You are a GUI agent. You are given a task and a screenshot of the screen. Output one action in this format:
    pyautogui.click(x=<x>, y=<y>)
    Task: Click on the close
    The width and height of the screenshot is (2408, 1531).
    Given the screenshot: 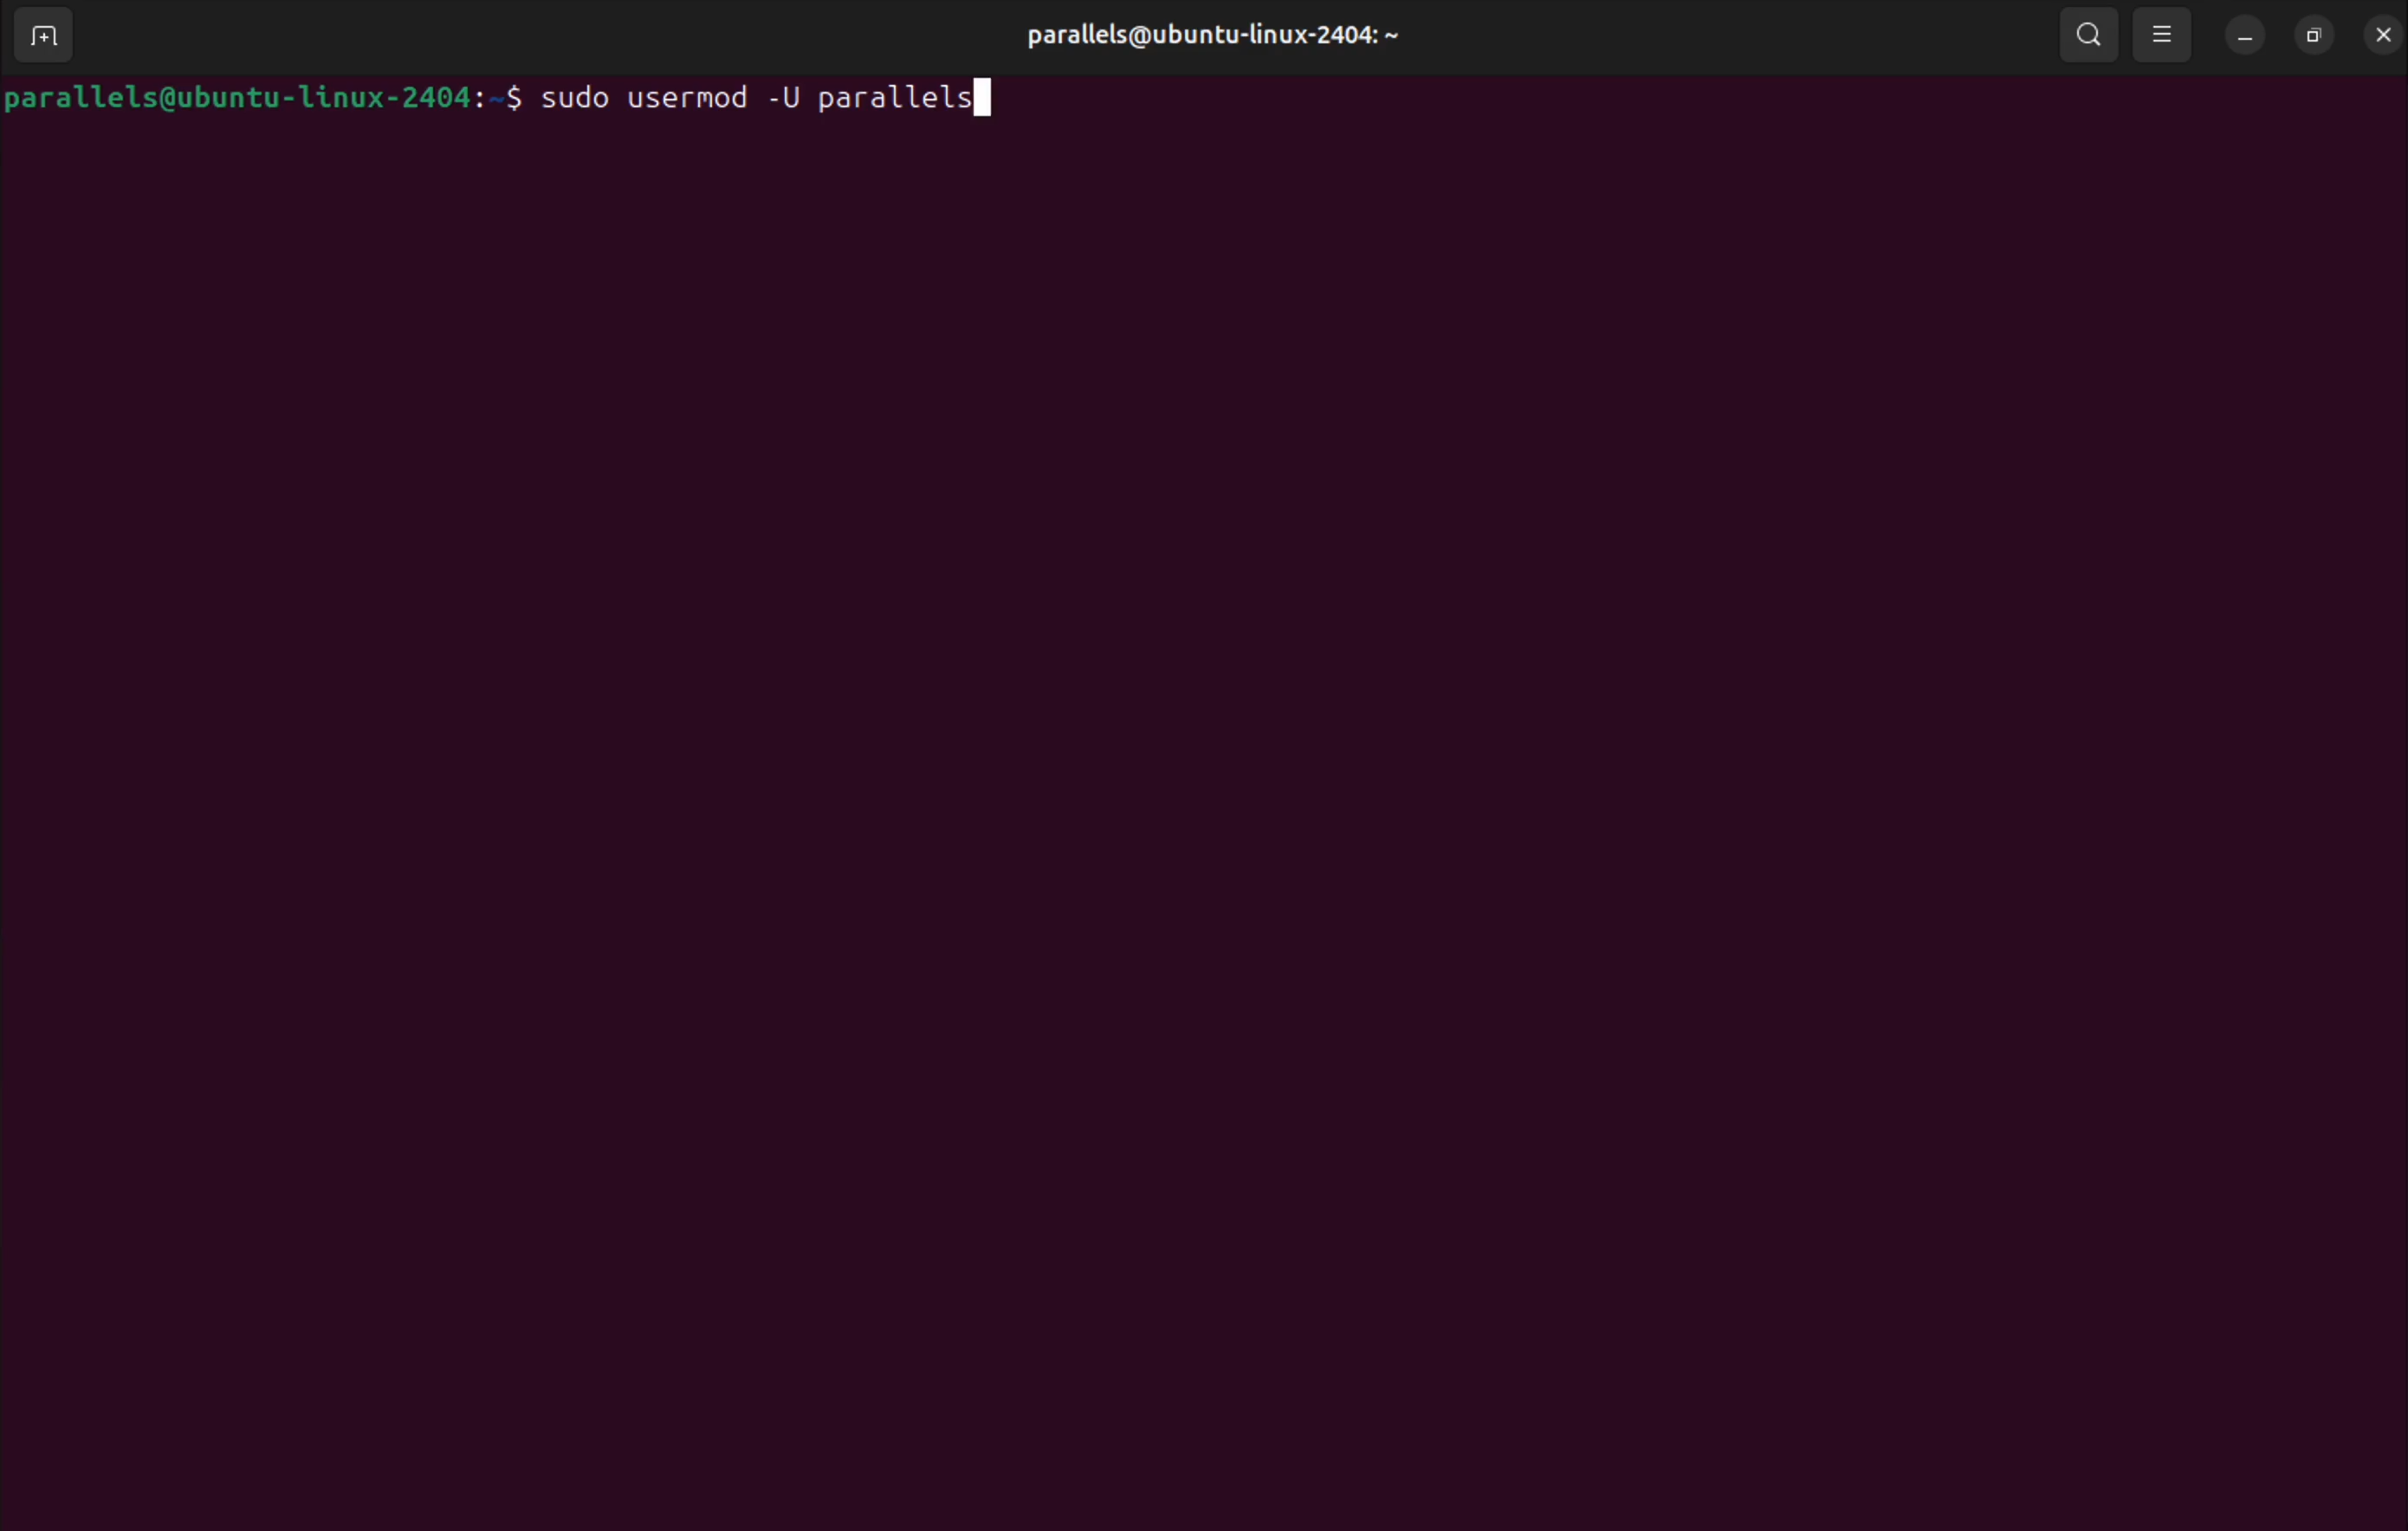 What is the action you would take?
    pyautogui.click(x=2380, y=33)
    